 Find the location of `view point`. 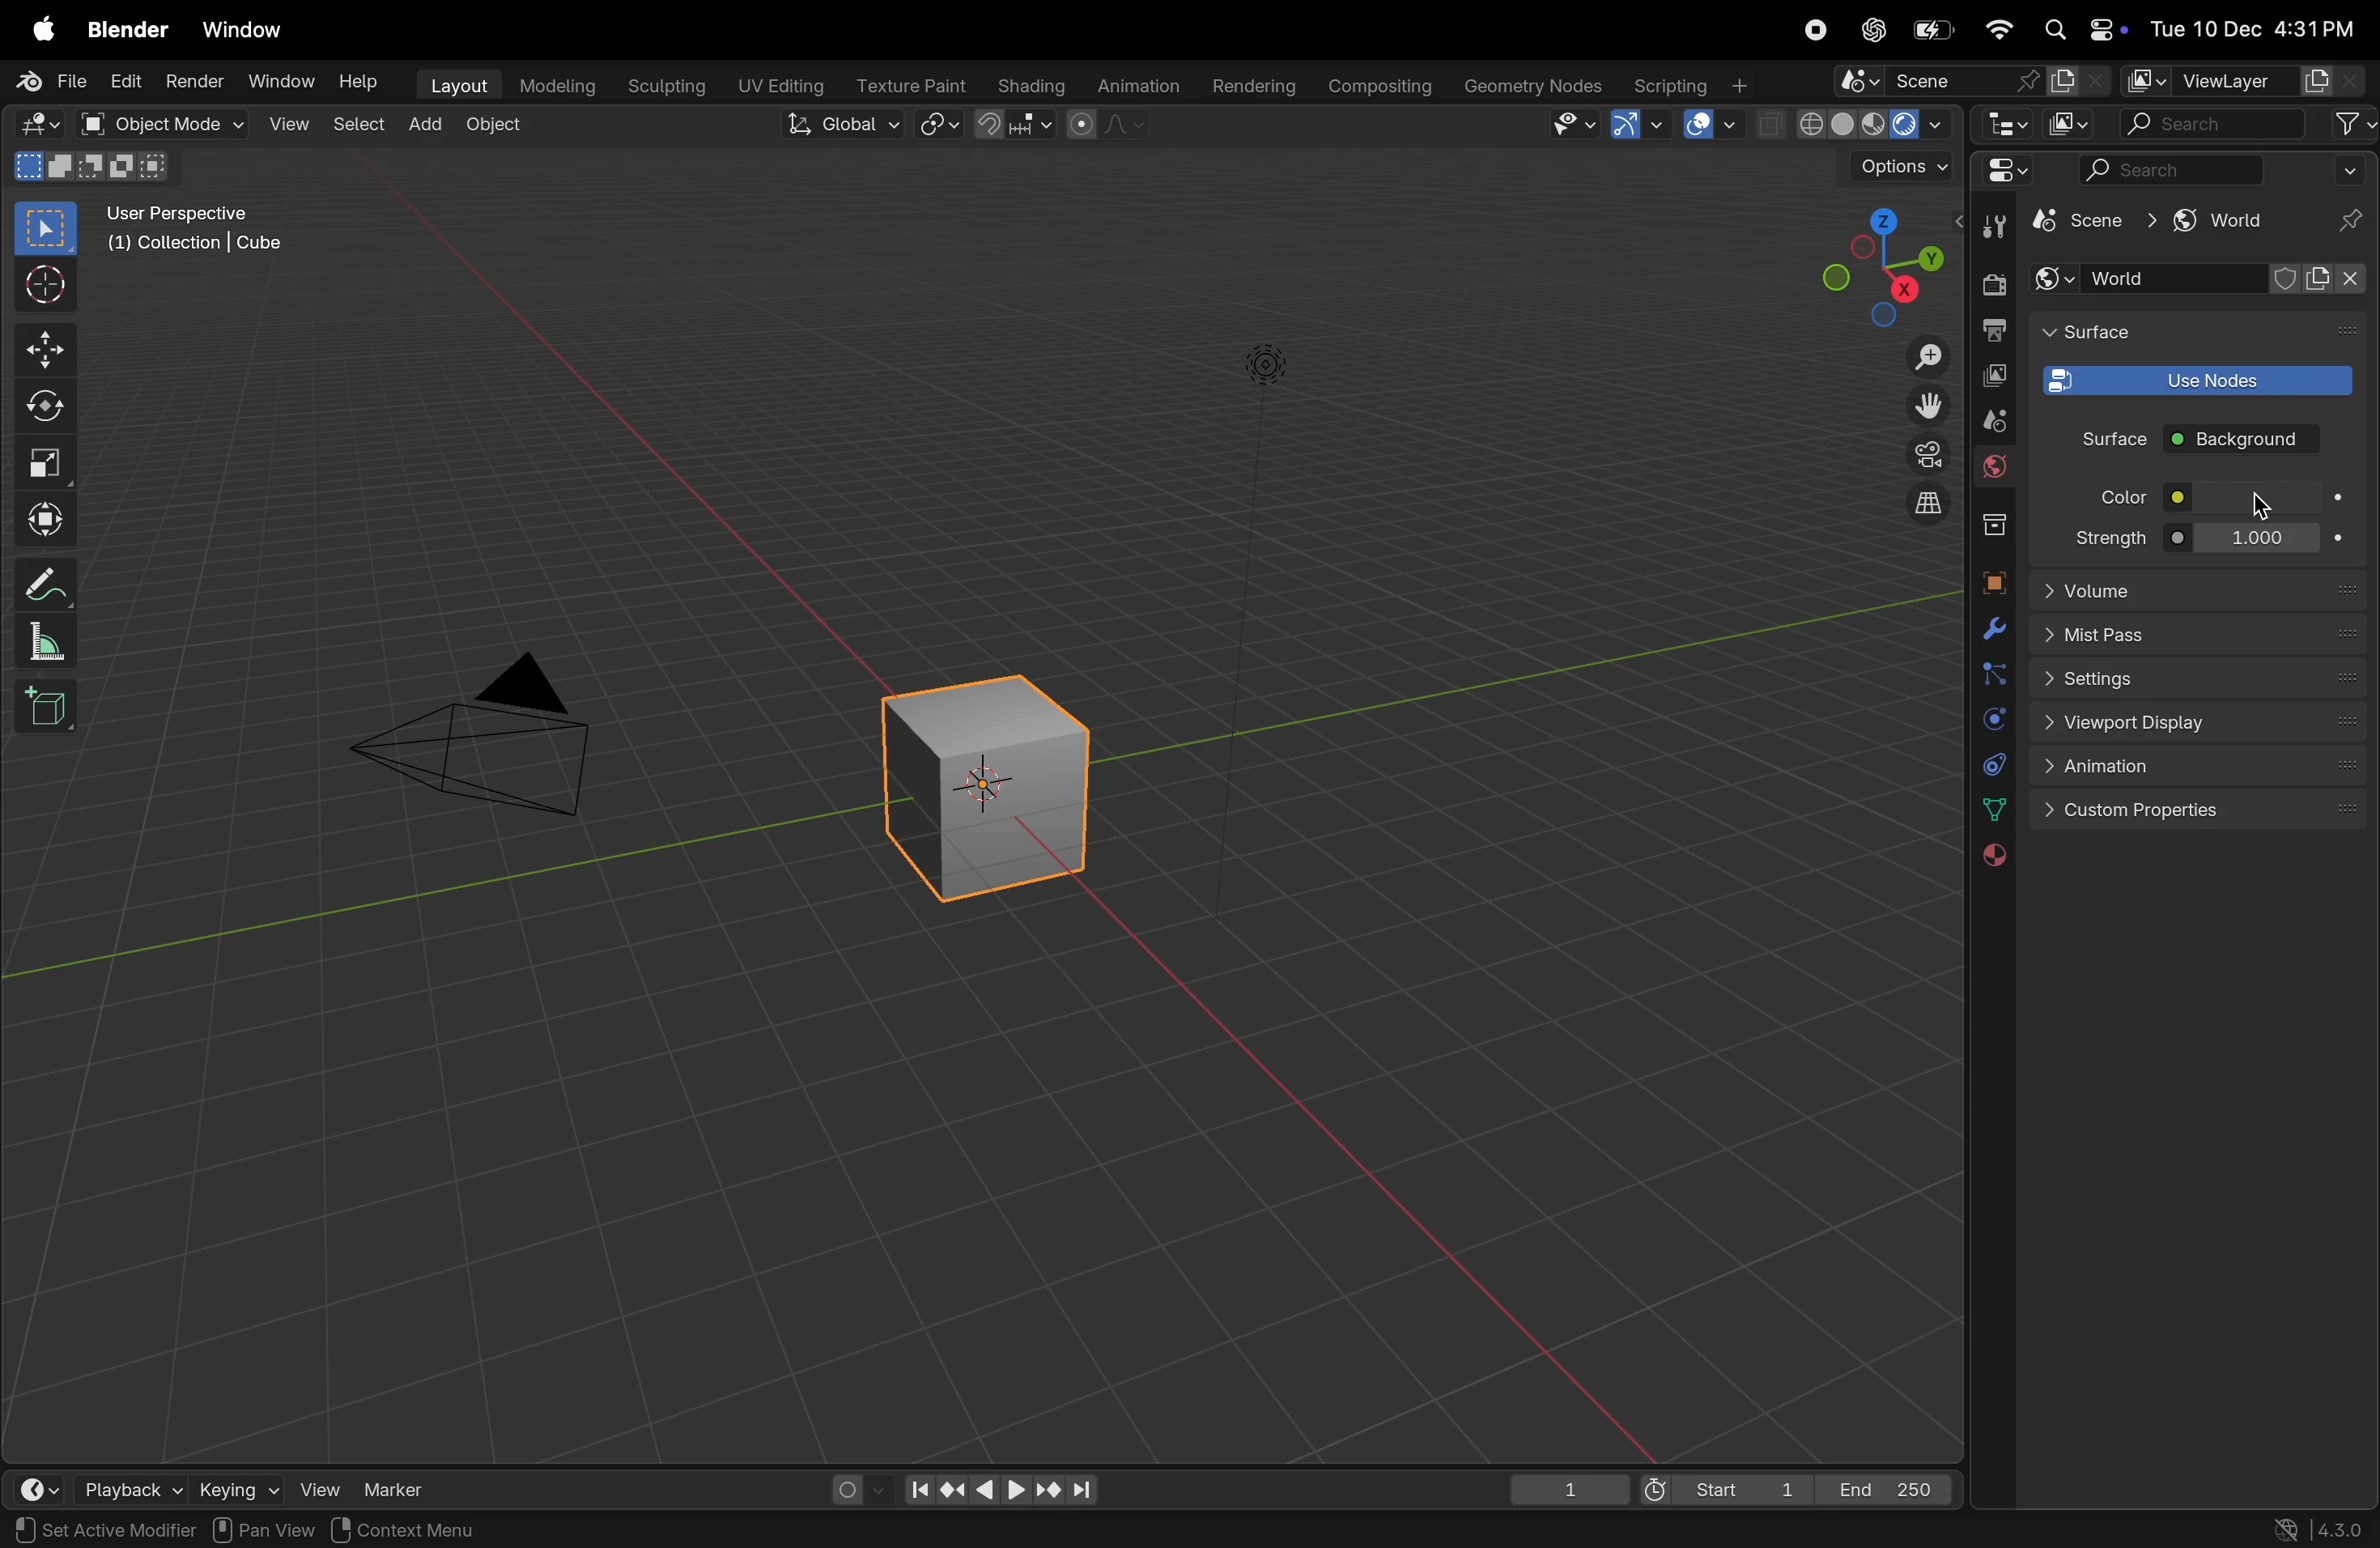

view point is located at coordinates (1879, 264).